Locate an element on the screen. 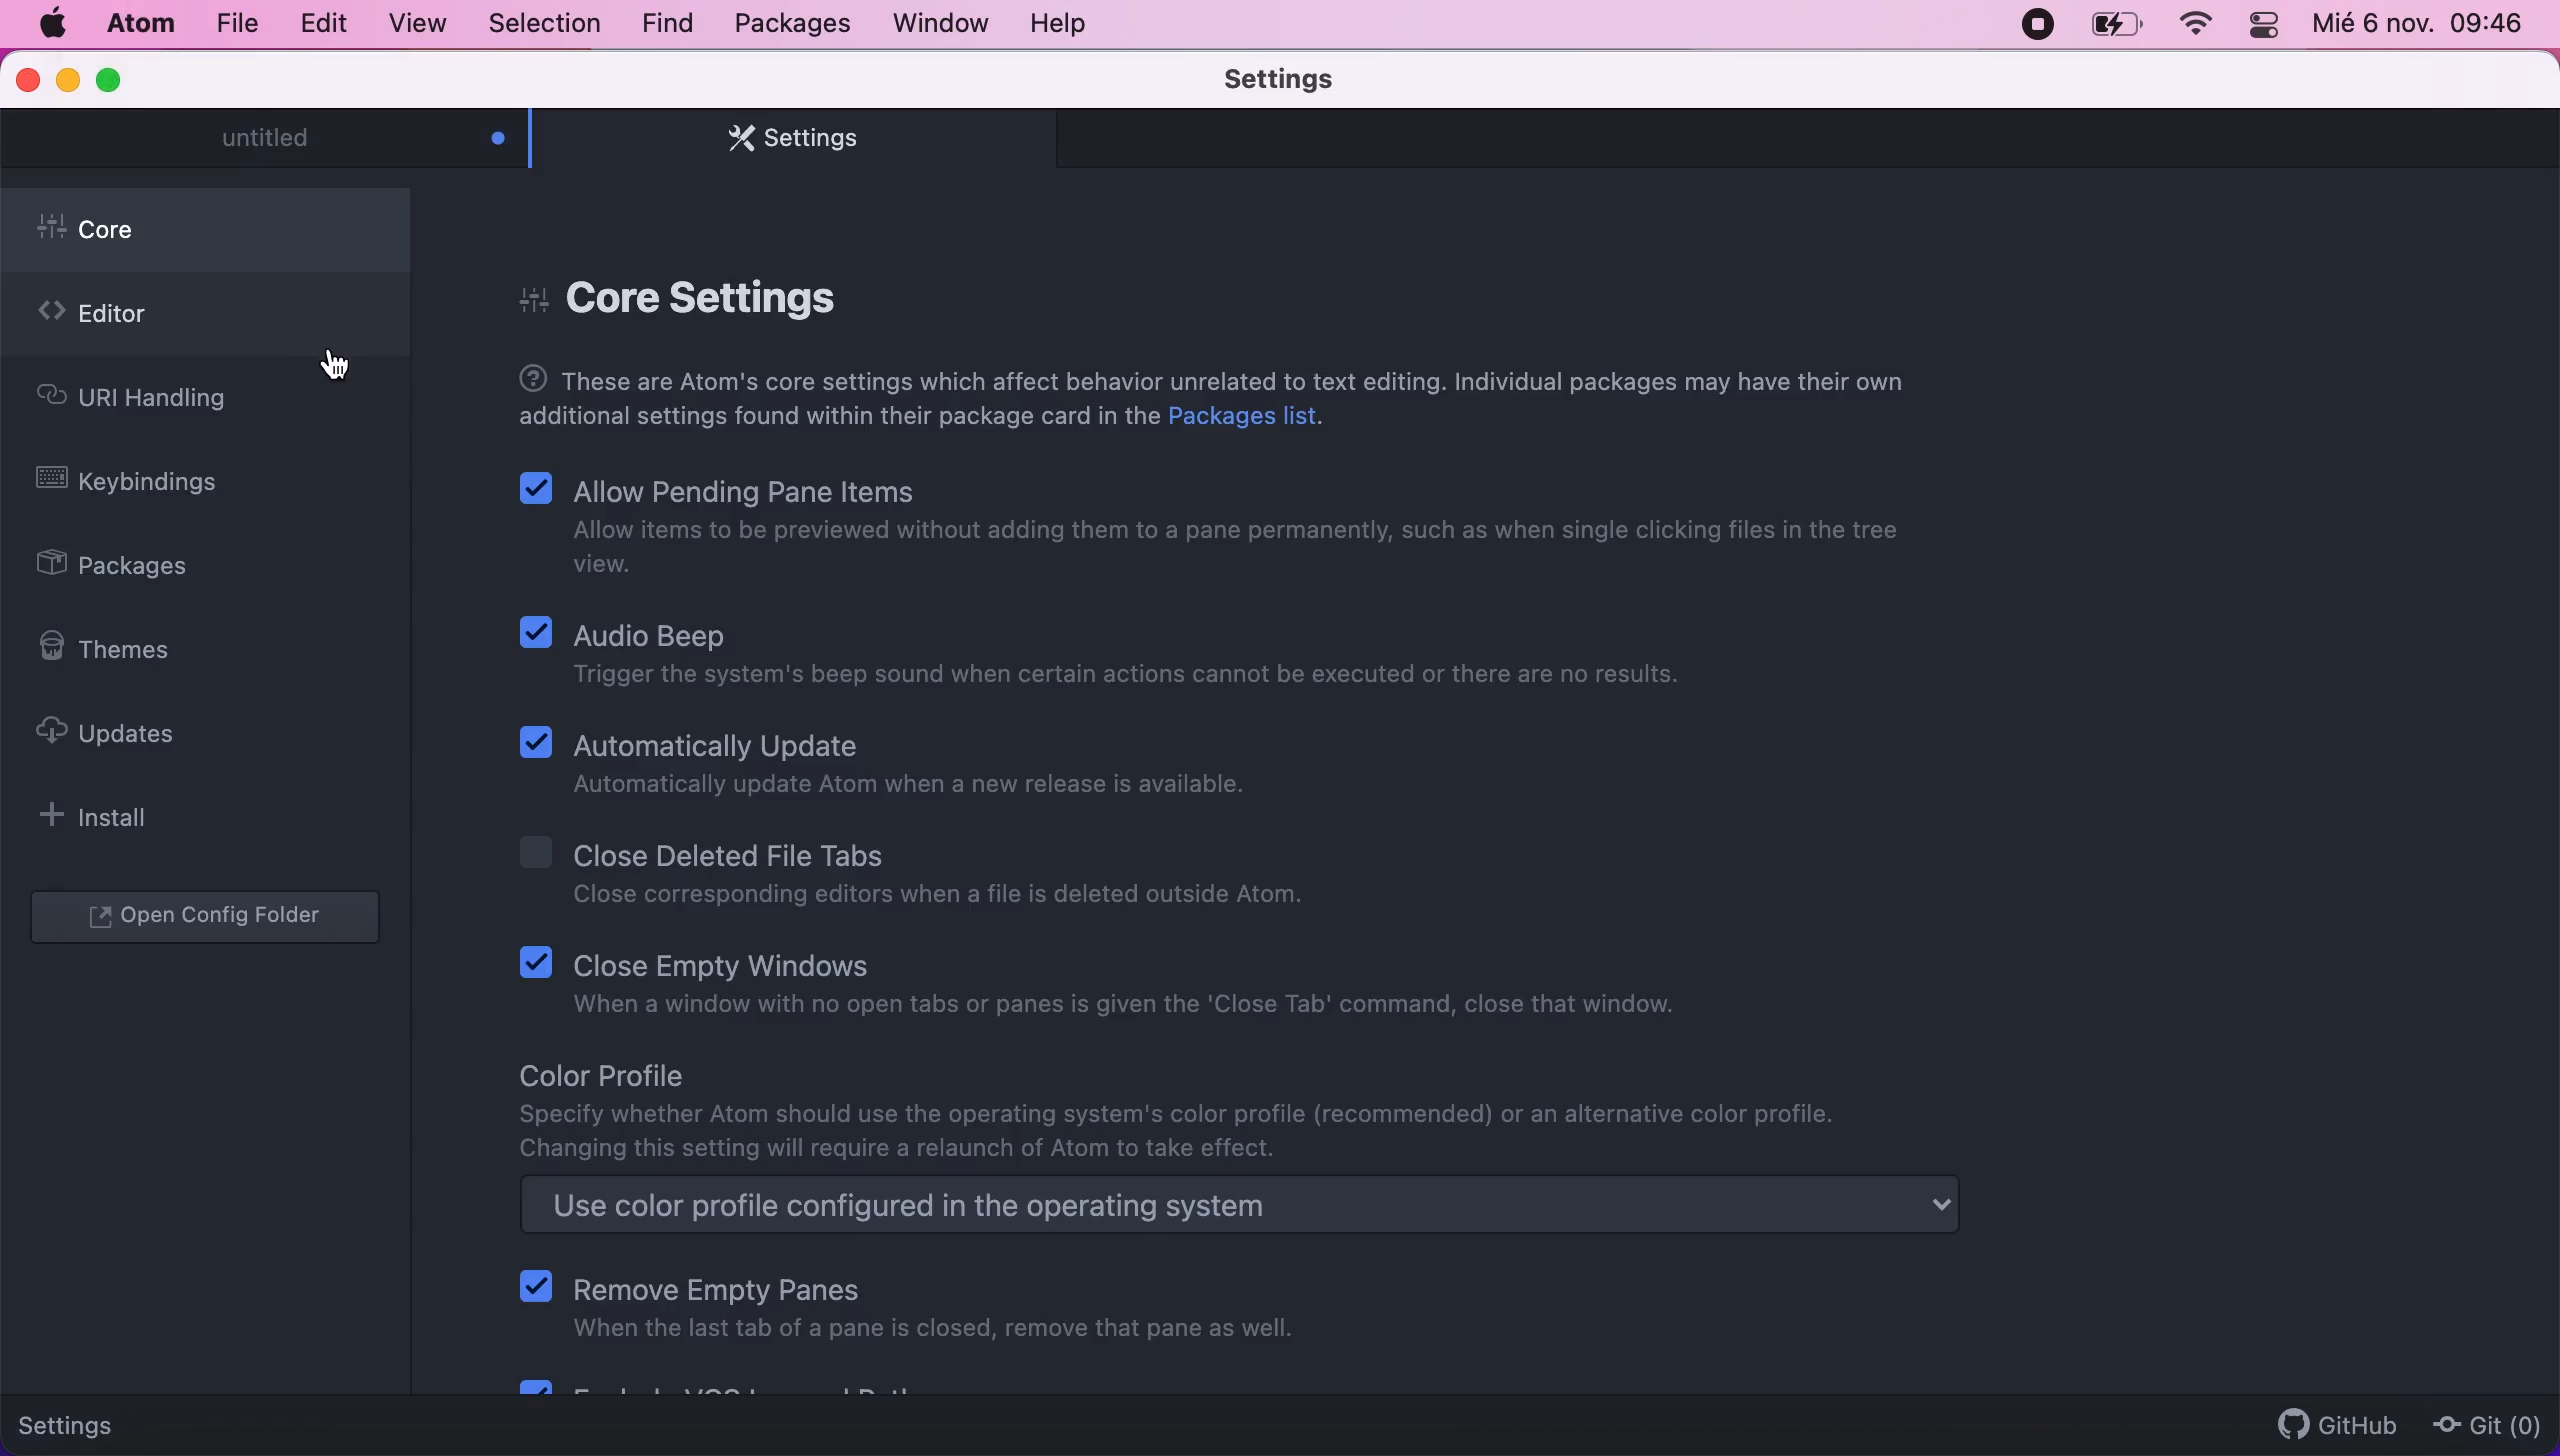  settings is located at coordinates (1299, 80).